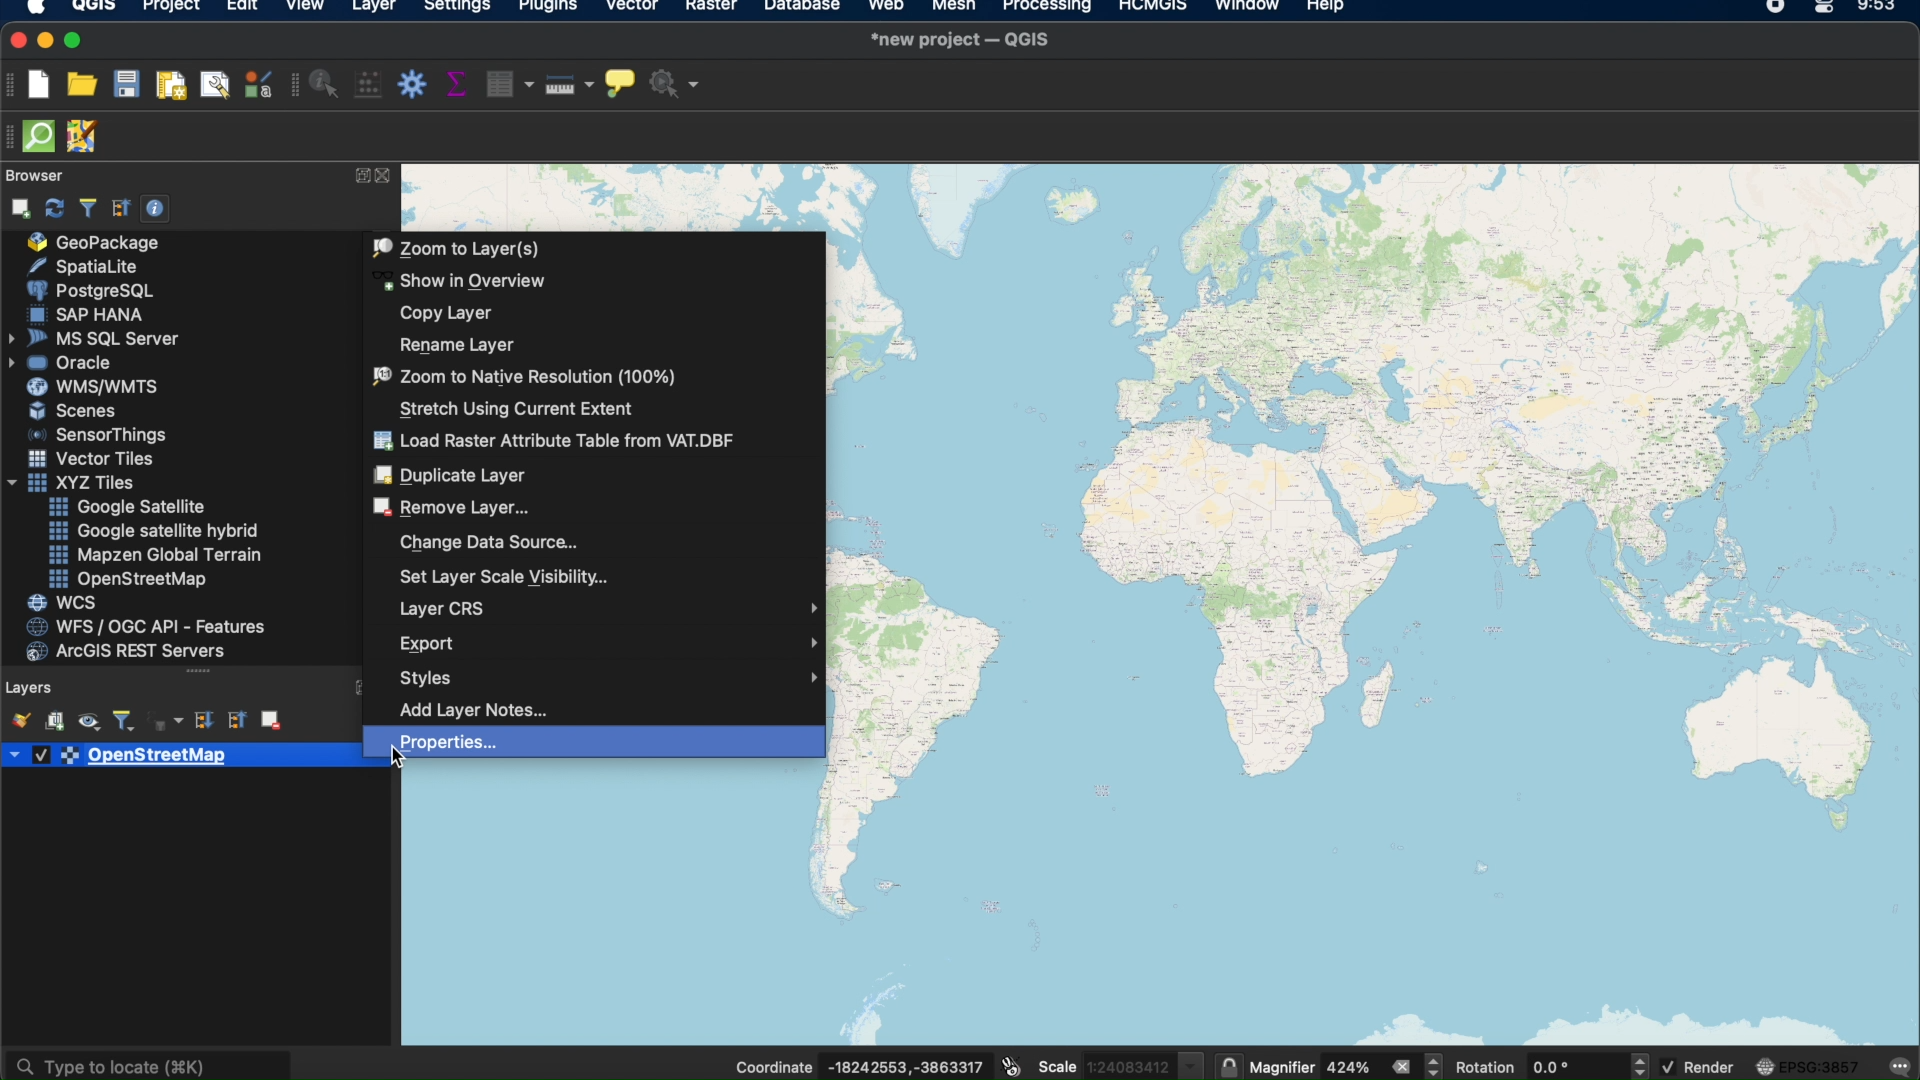 This screenshot has height=1080, width=1920. What do you see at coordinates (92, 339) in the screenshot?
I see `ms sql server` at bounding box center [92, 339].